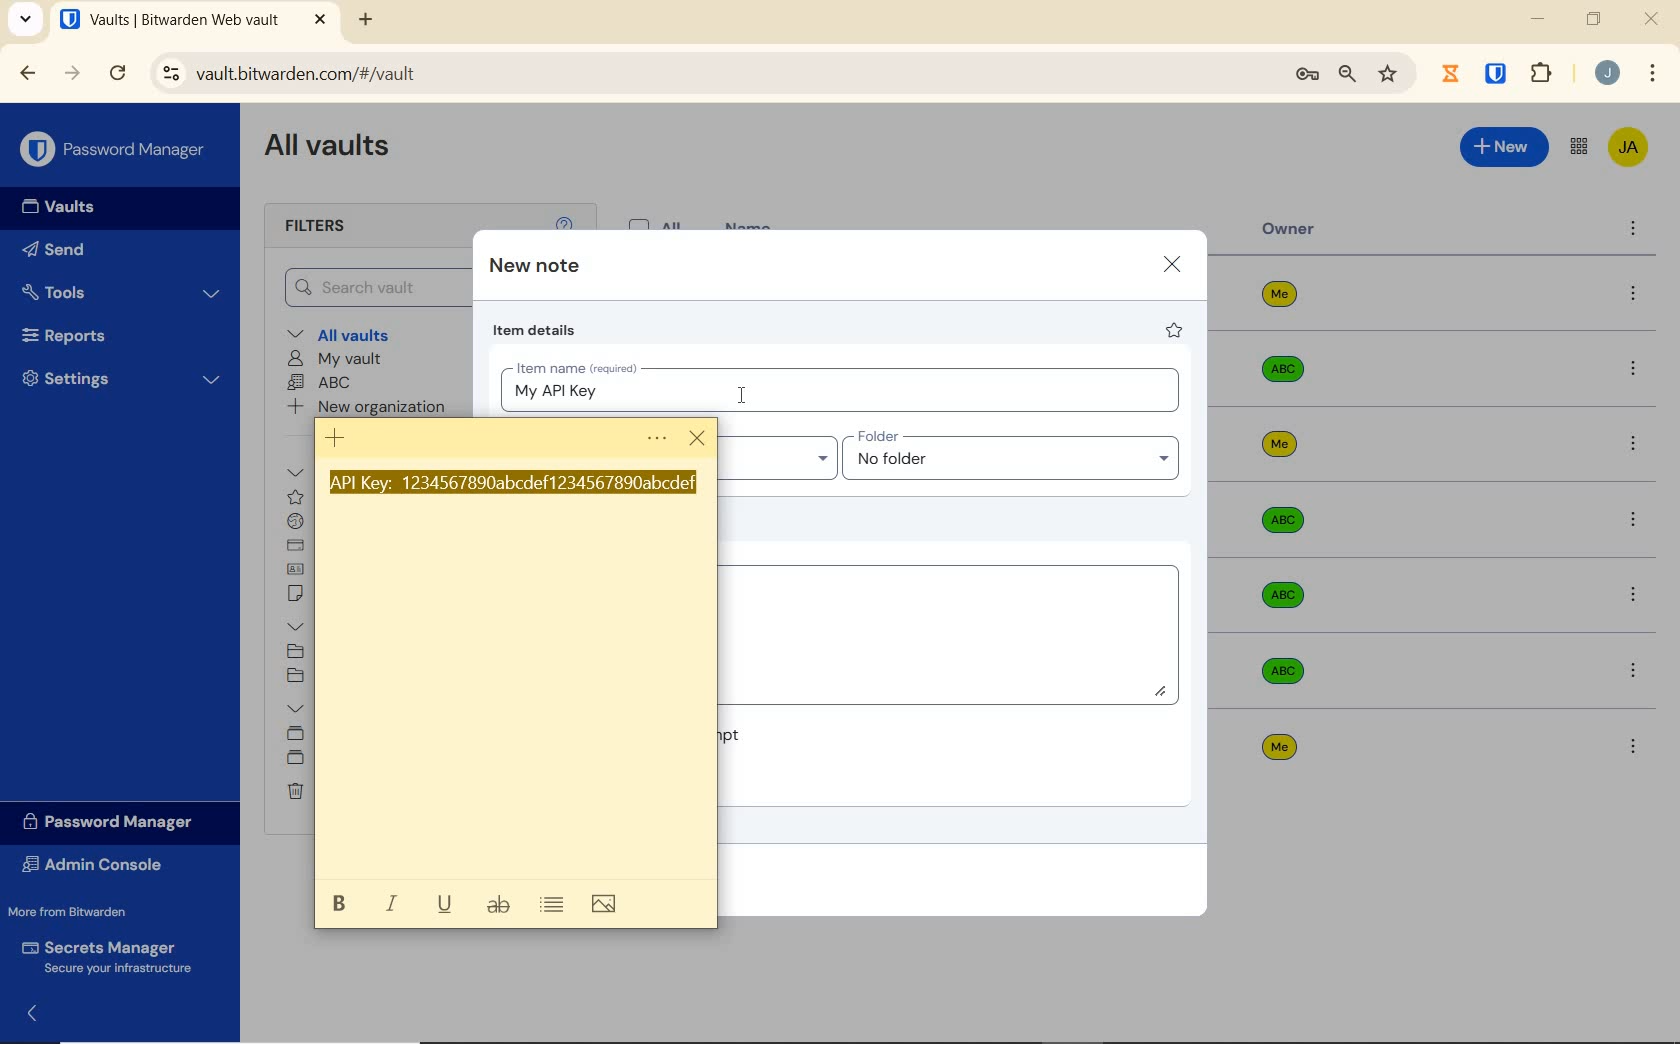  I want to click on help, so click(564, 221).